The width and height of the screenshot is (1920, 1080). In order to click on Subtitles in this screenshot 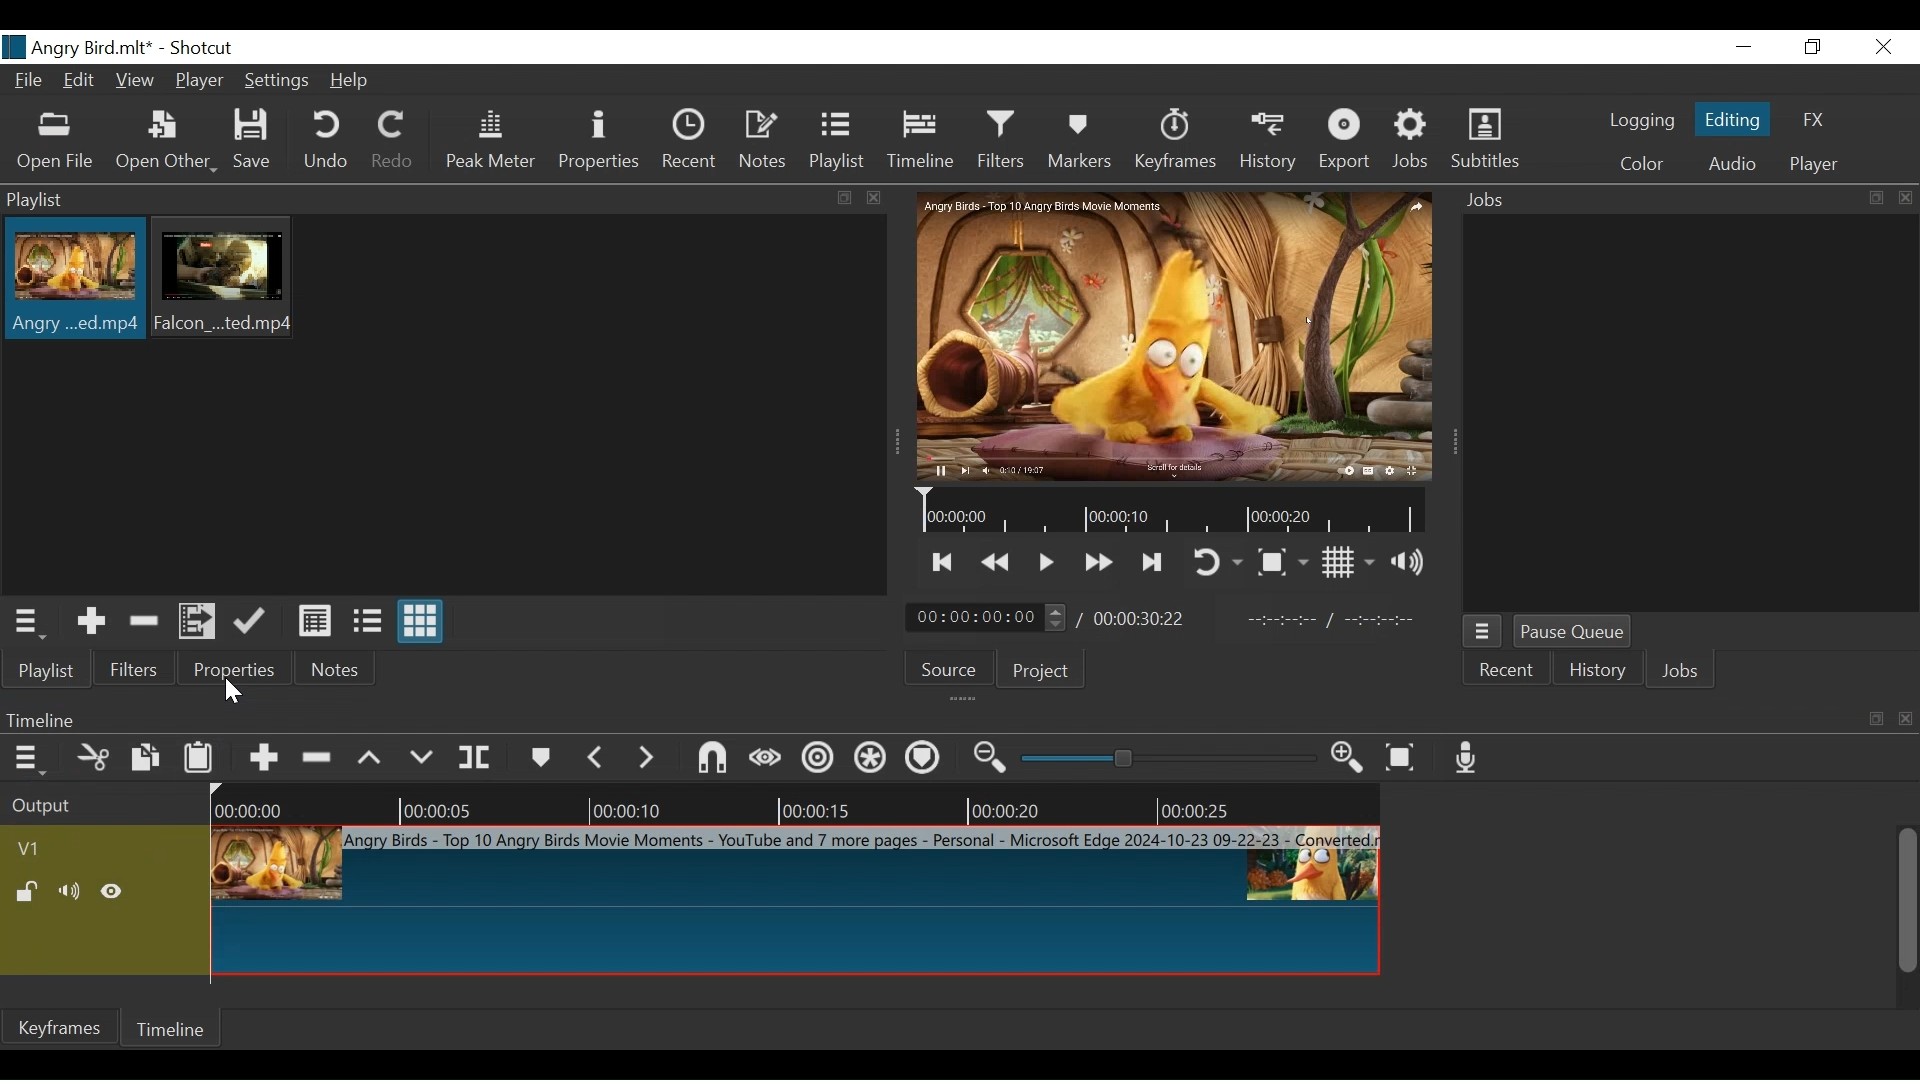, I will do `click(1489, 141)`.